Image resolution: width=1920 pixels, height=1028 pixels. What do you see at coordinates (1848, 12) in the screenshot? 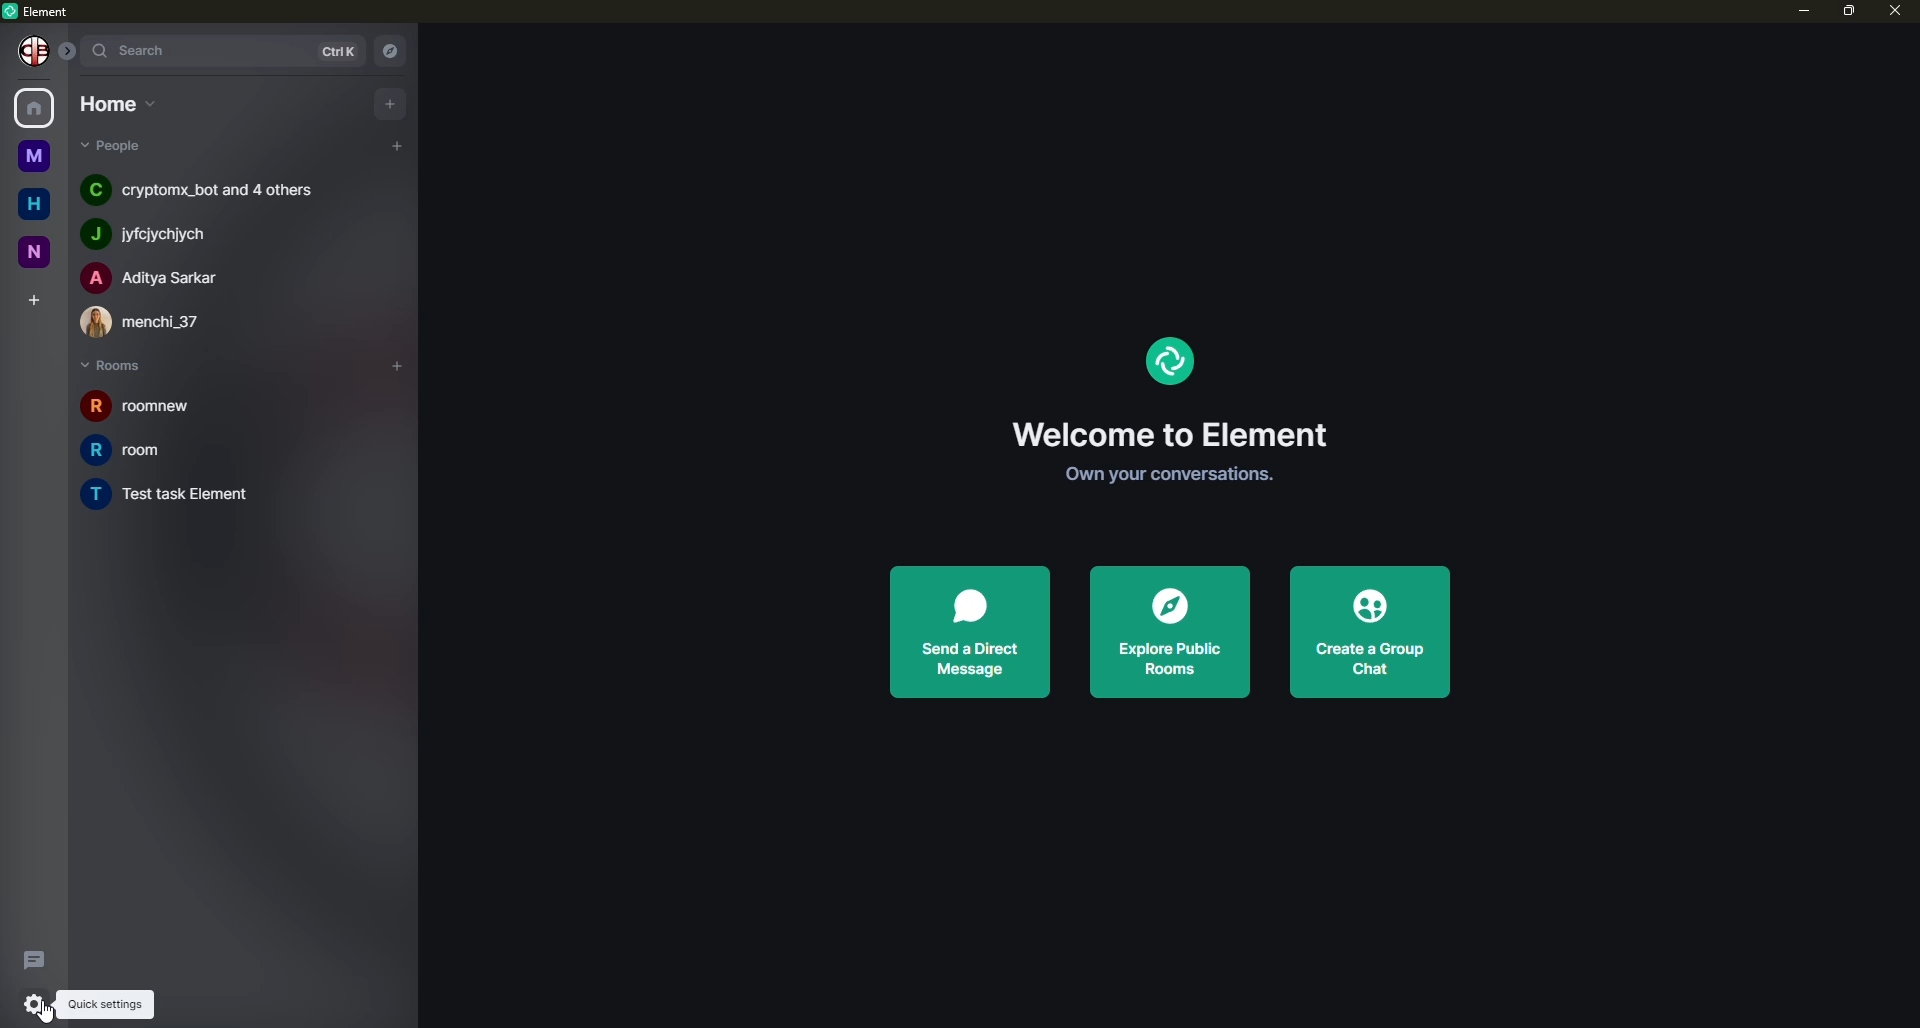
I see `maximize` at bounding box center [1848, 12].